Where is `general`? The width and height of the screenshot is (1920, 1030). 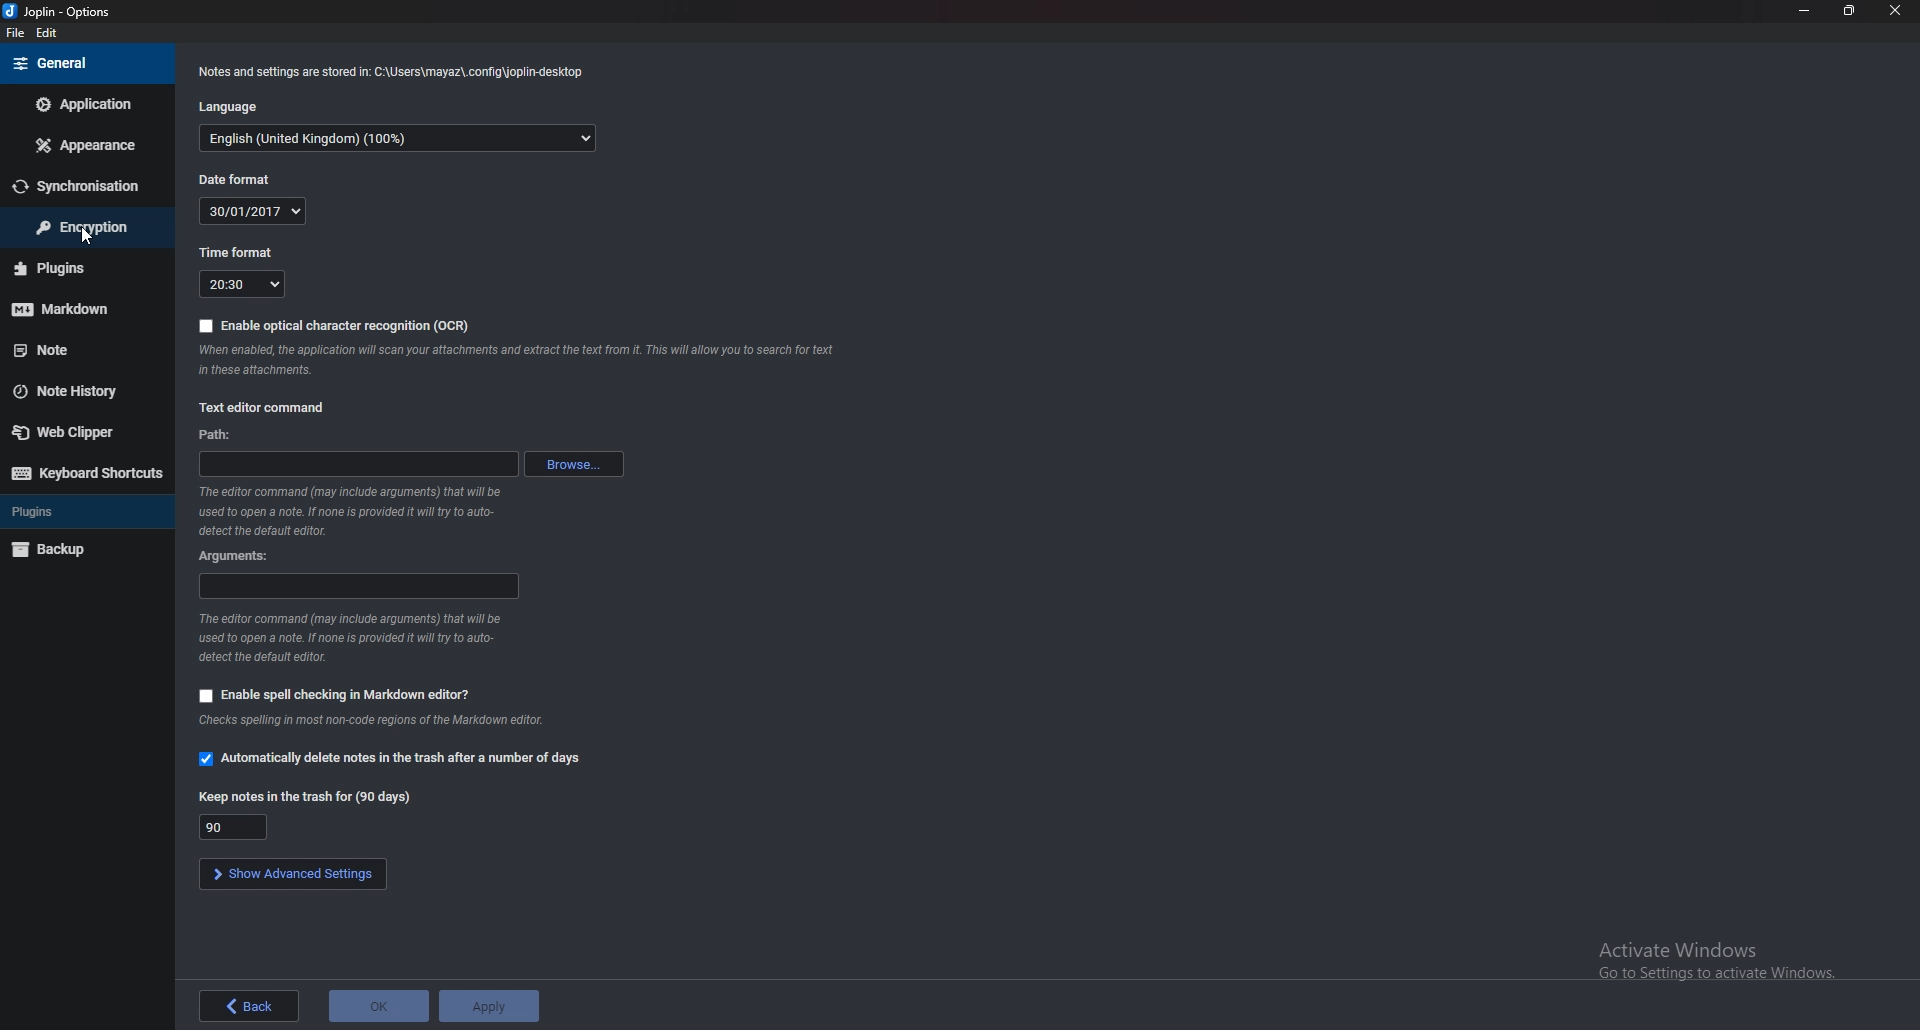
general is located at coordinates (84, 64).